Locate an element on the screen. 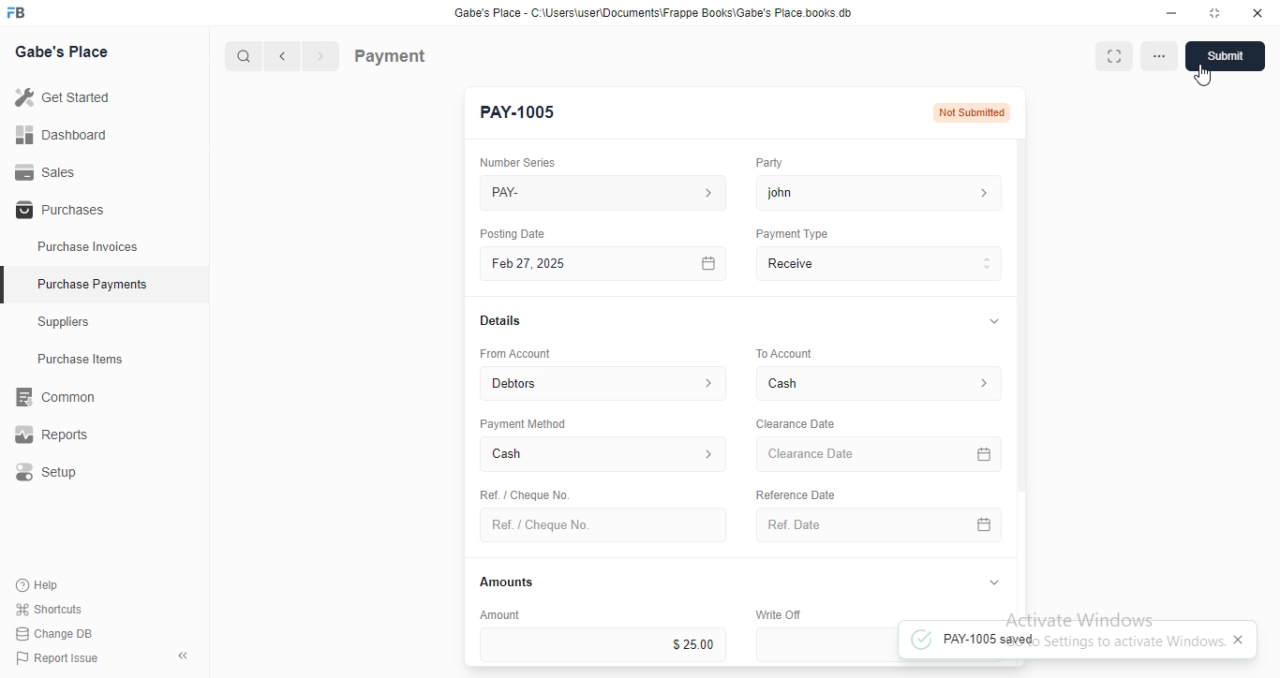  Cash is located at coordinates (882, 383).